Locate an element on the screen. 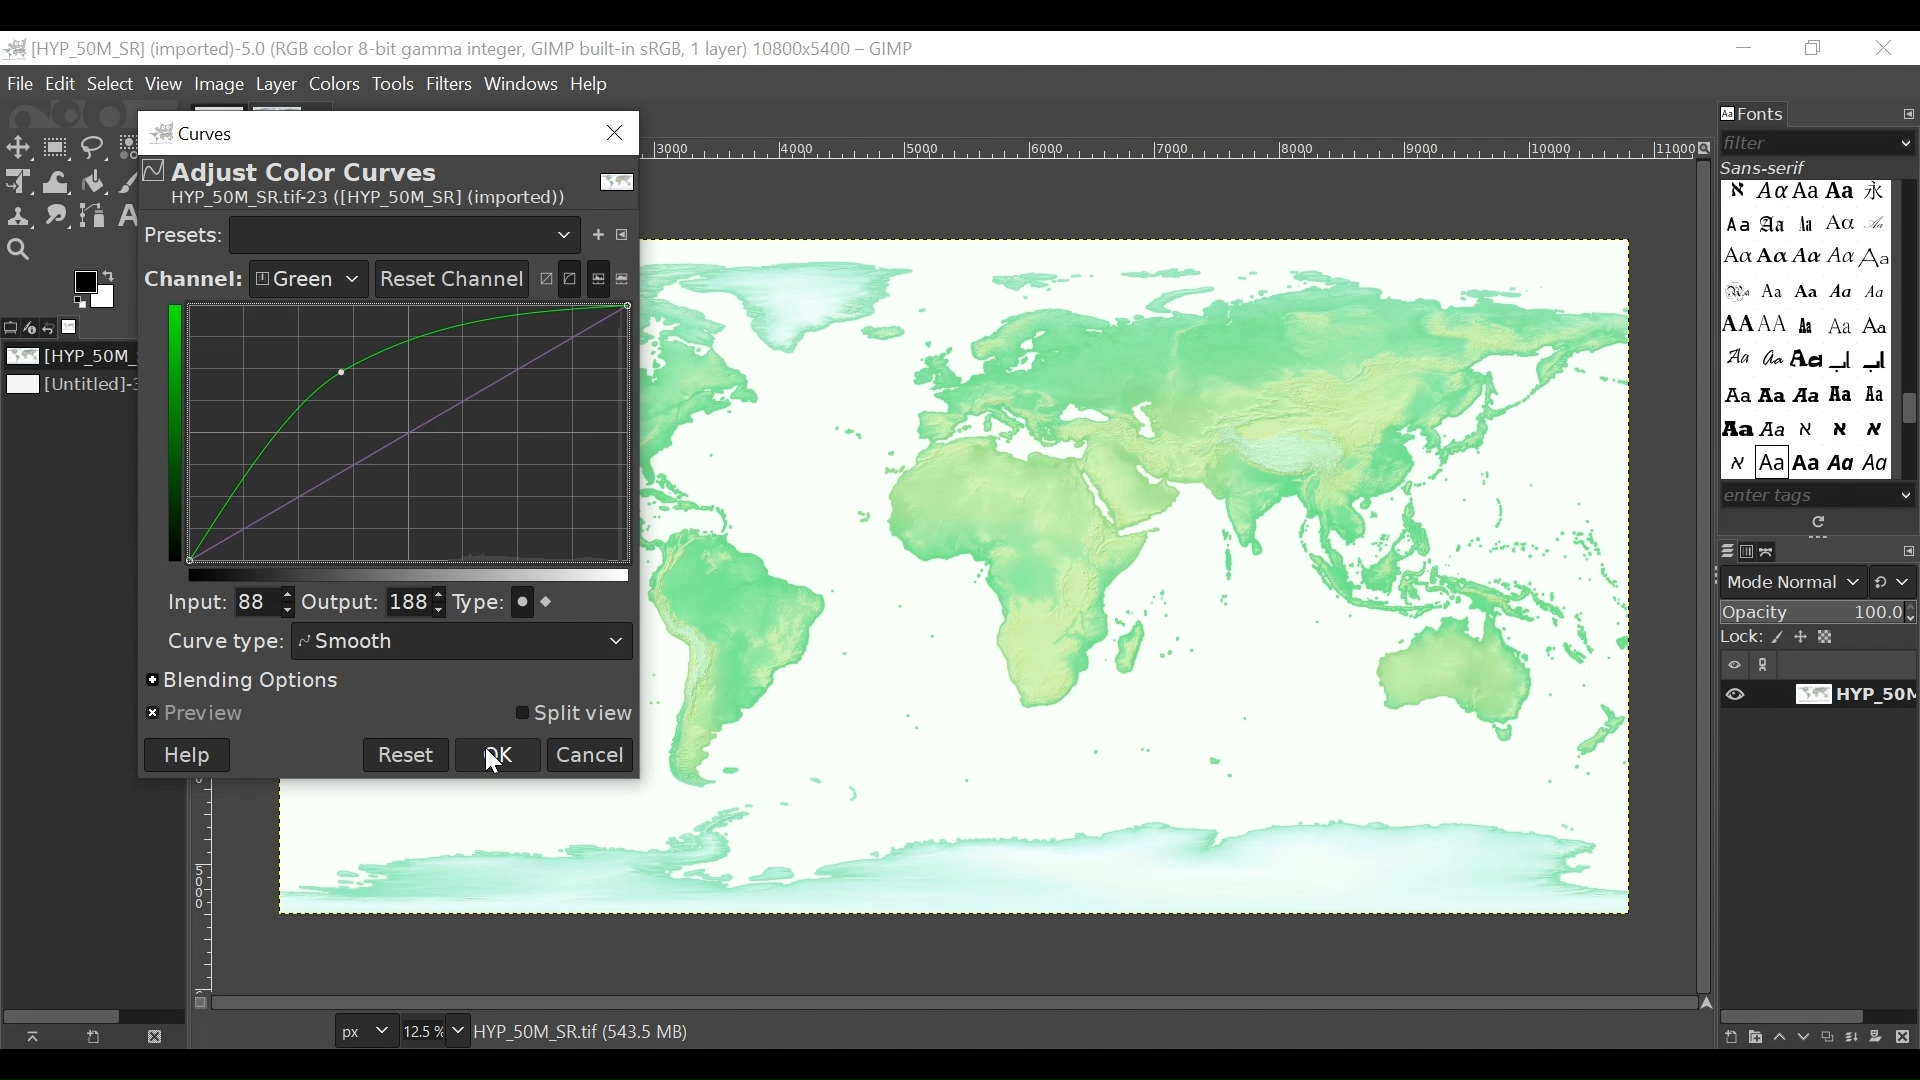 The height and width of the screenshot is (1080, 1920). Mode Normal is located at coordinates (1821, 582).